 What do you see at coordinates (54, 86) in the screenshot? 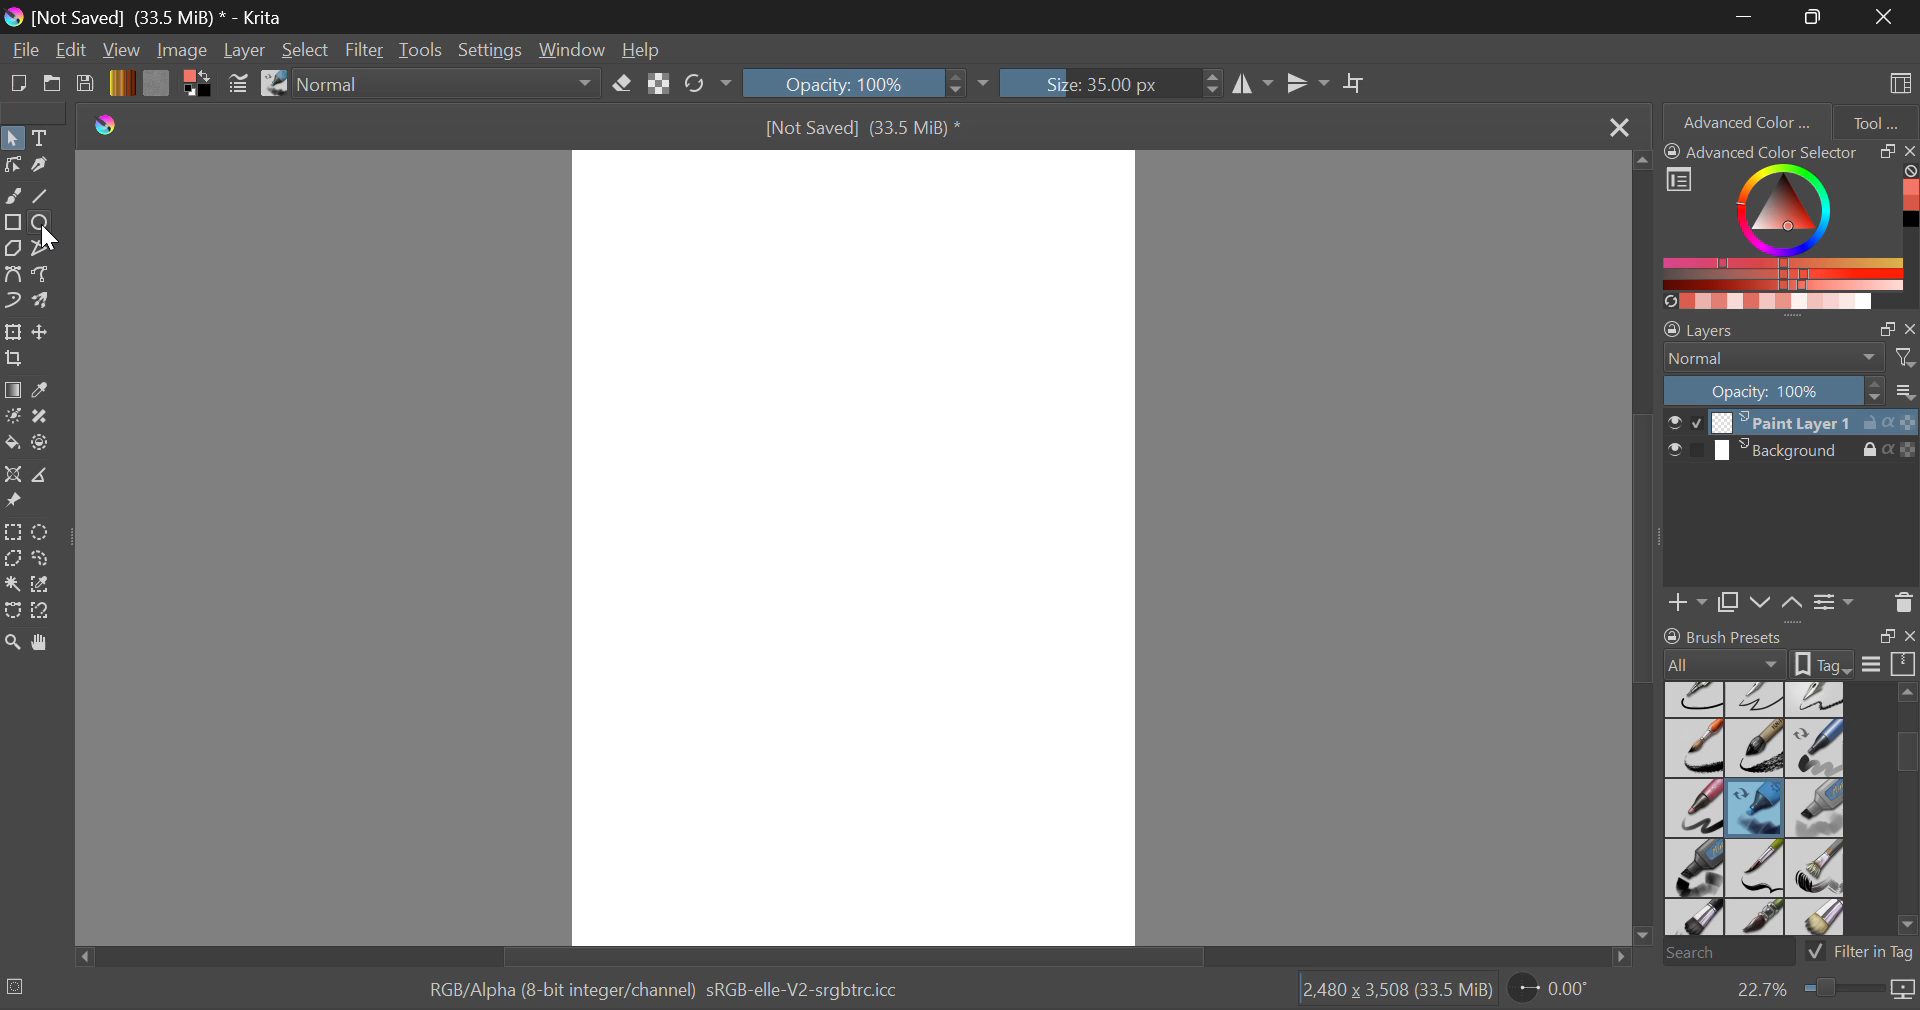
I see `Open` at bounding box center [54, 86].